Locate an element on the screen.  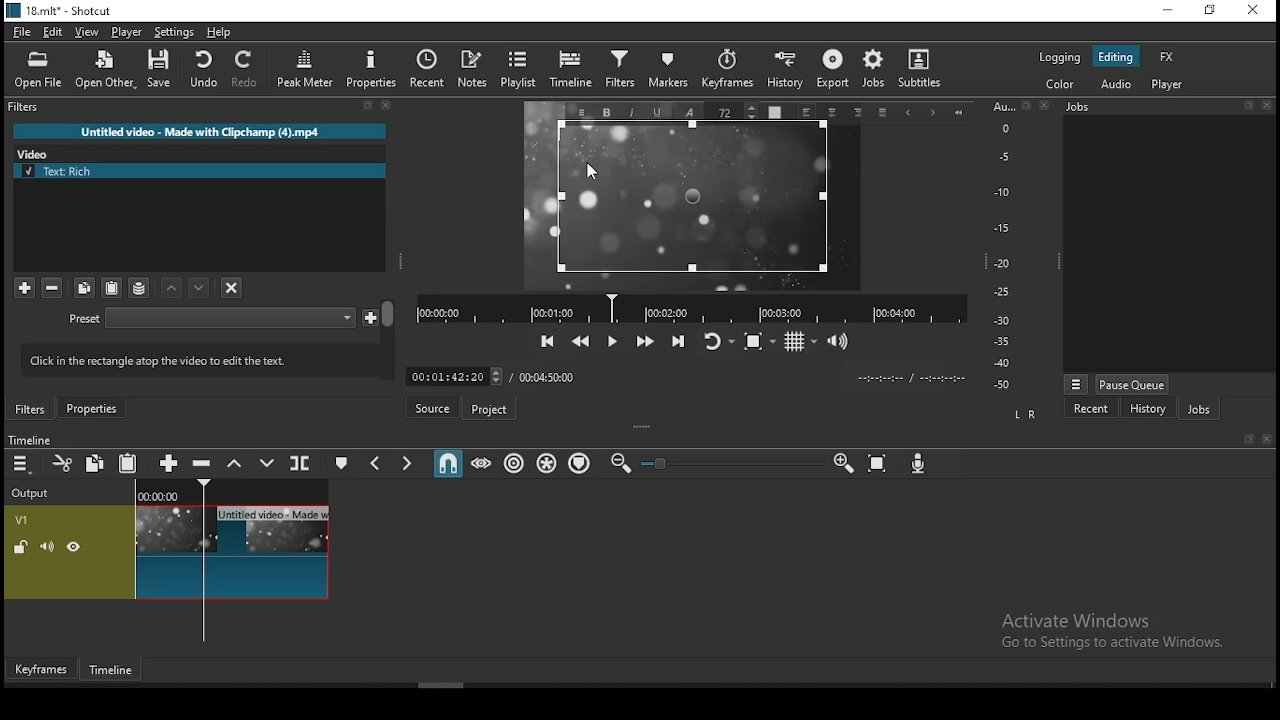
filters is located at coordinates (26, 107).